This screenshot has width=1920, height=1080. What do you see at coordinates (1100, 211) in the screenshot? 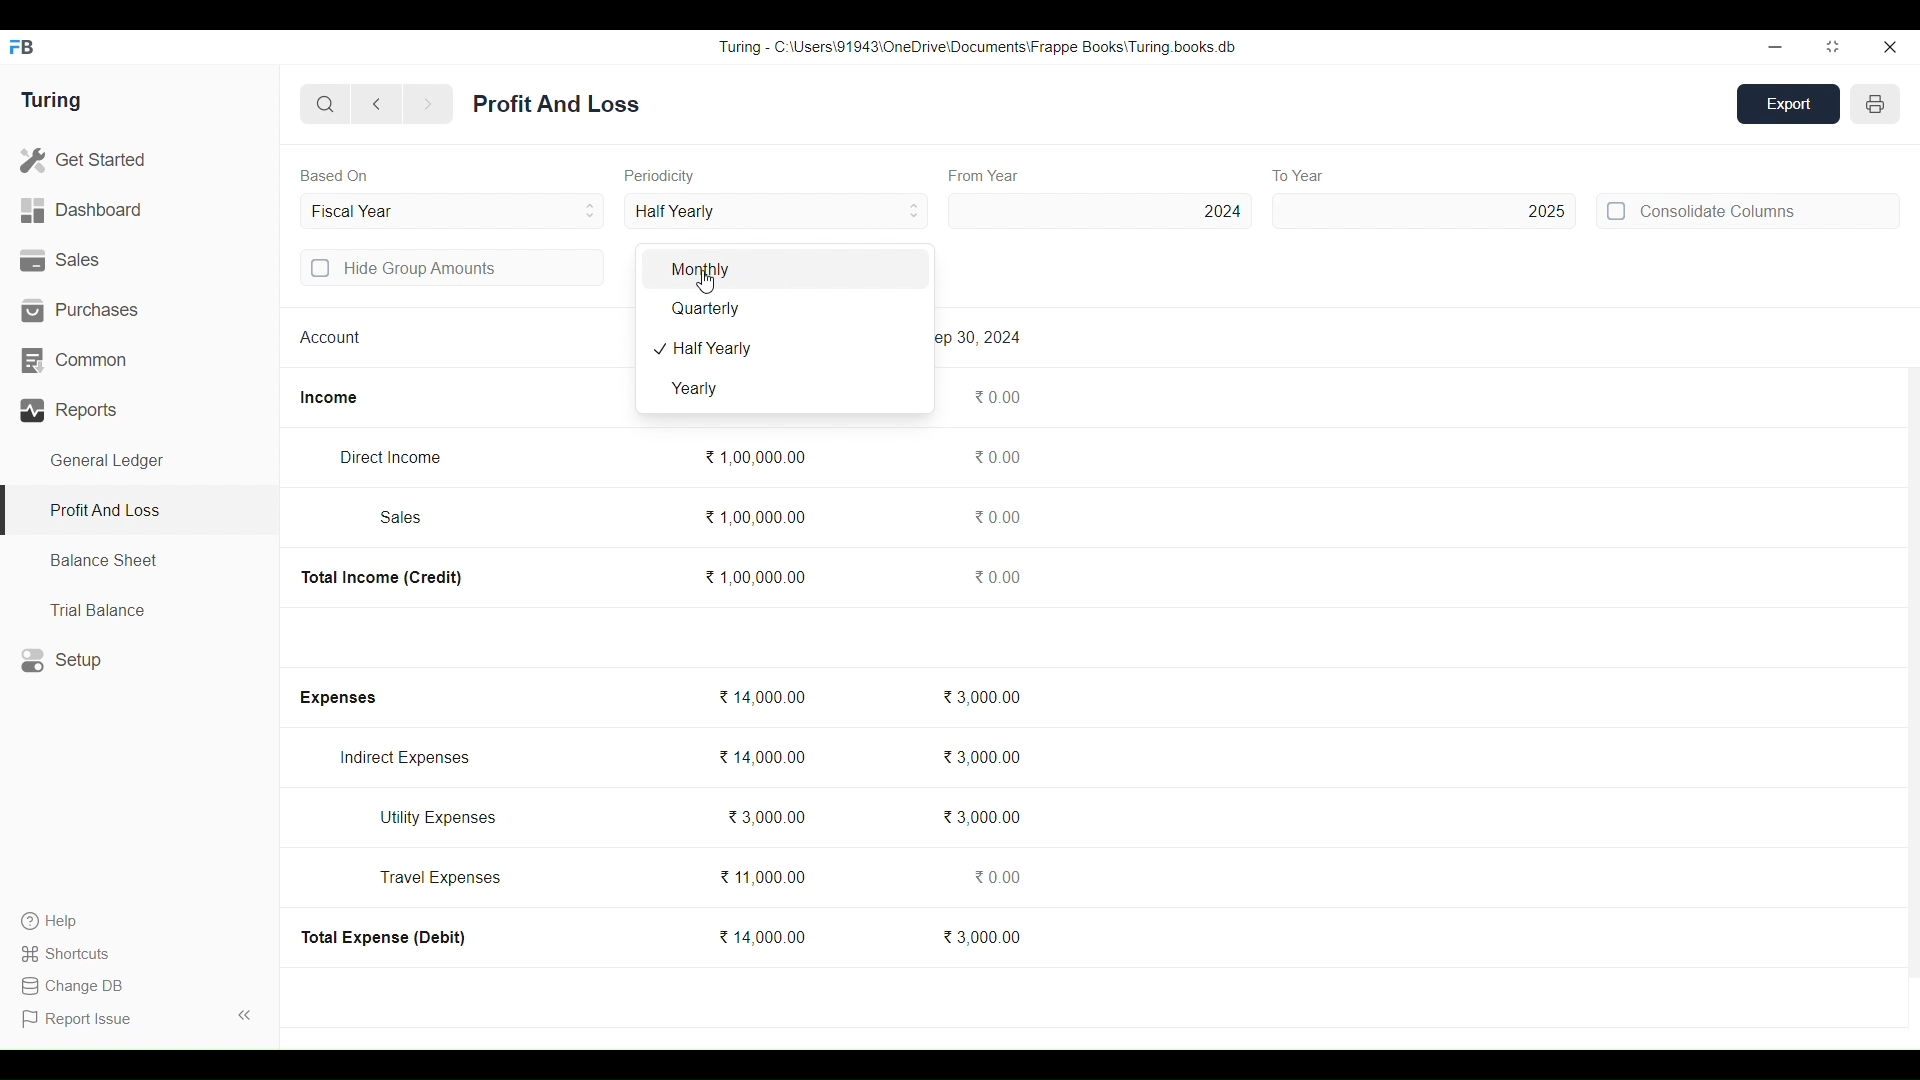
I see `2024` at bounding box center [1100, 211].